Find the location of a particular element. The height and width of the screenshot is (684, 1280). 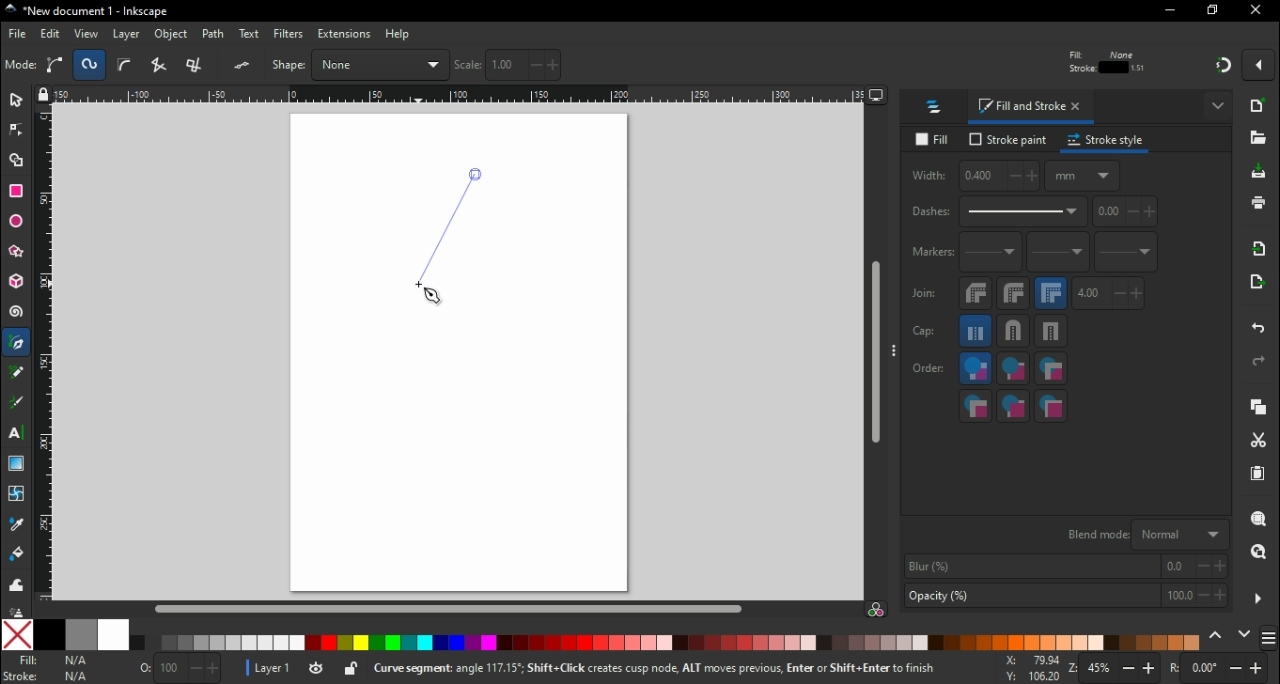

rectangle tool is located at coordinates (18, 191).